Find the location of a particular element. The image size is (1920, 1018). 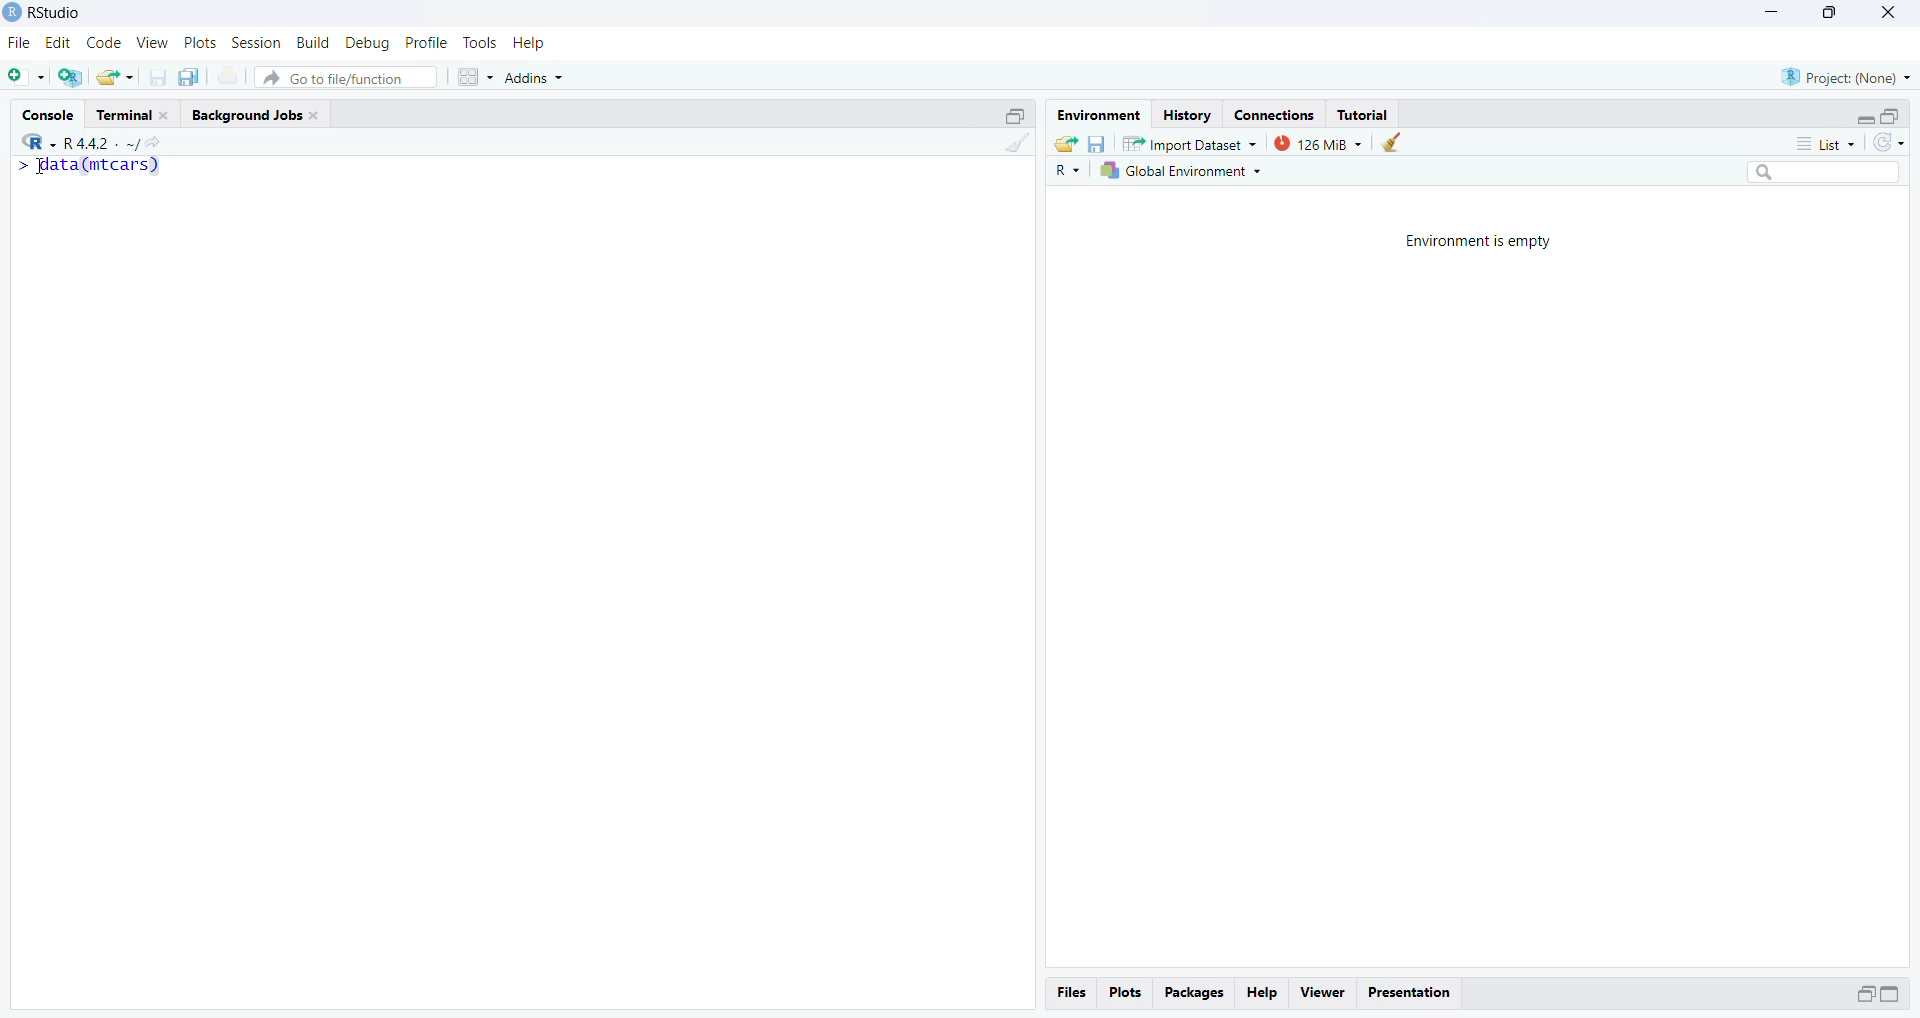

Edit is located at coordinates (60, 43).